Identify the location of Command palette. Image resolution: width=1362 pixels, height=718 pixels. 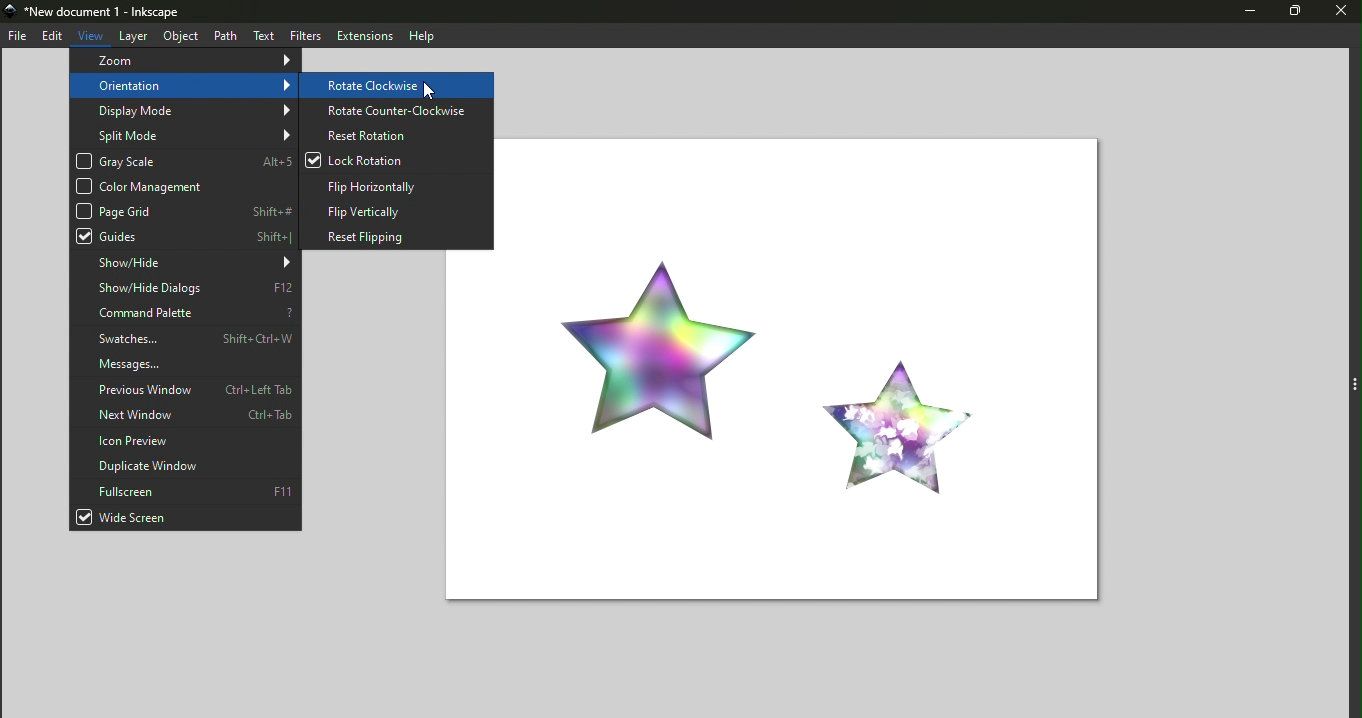
(186, 314).